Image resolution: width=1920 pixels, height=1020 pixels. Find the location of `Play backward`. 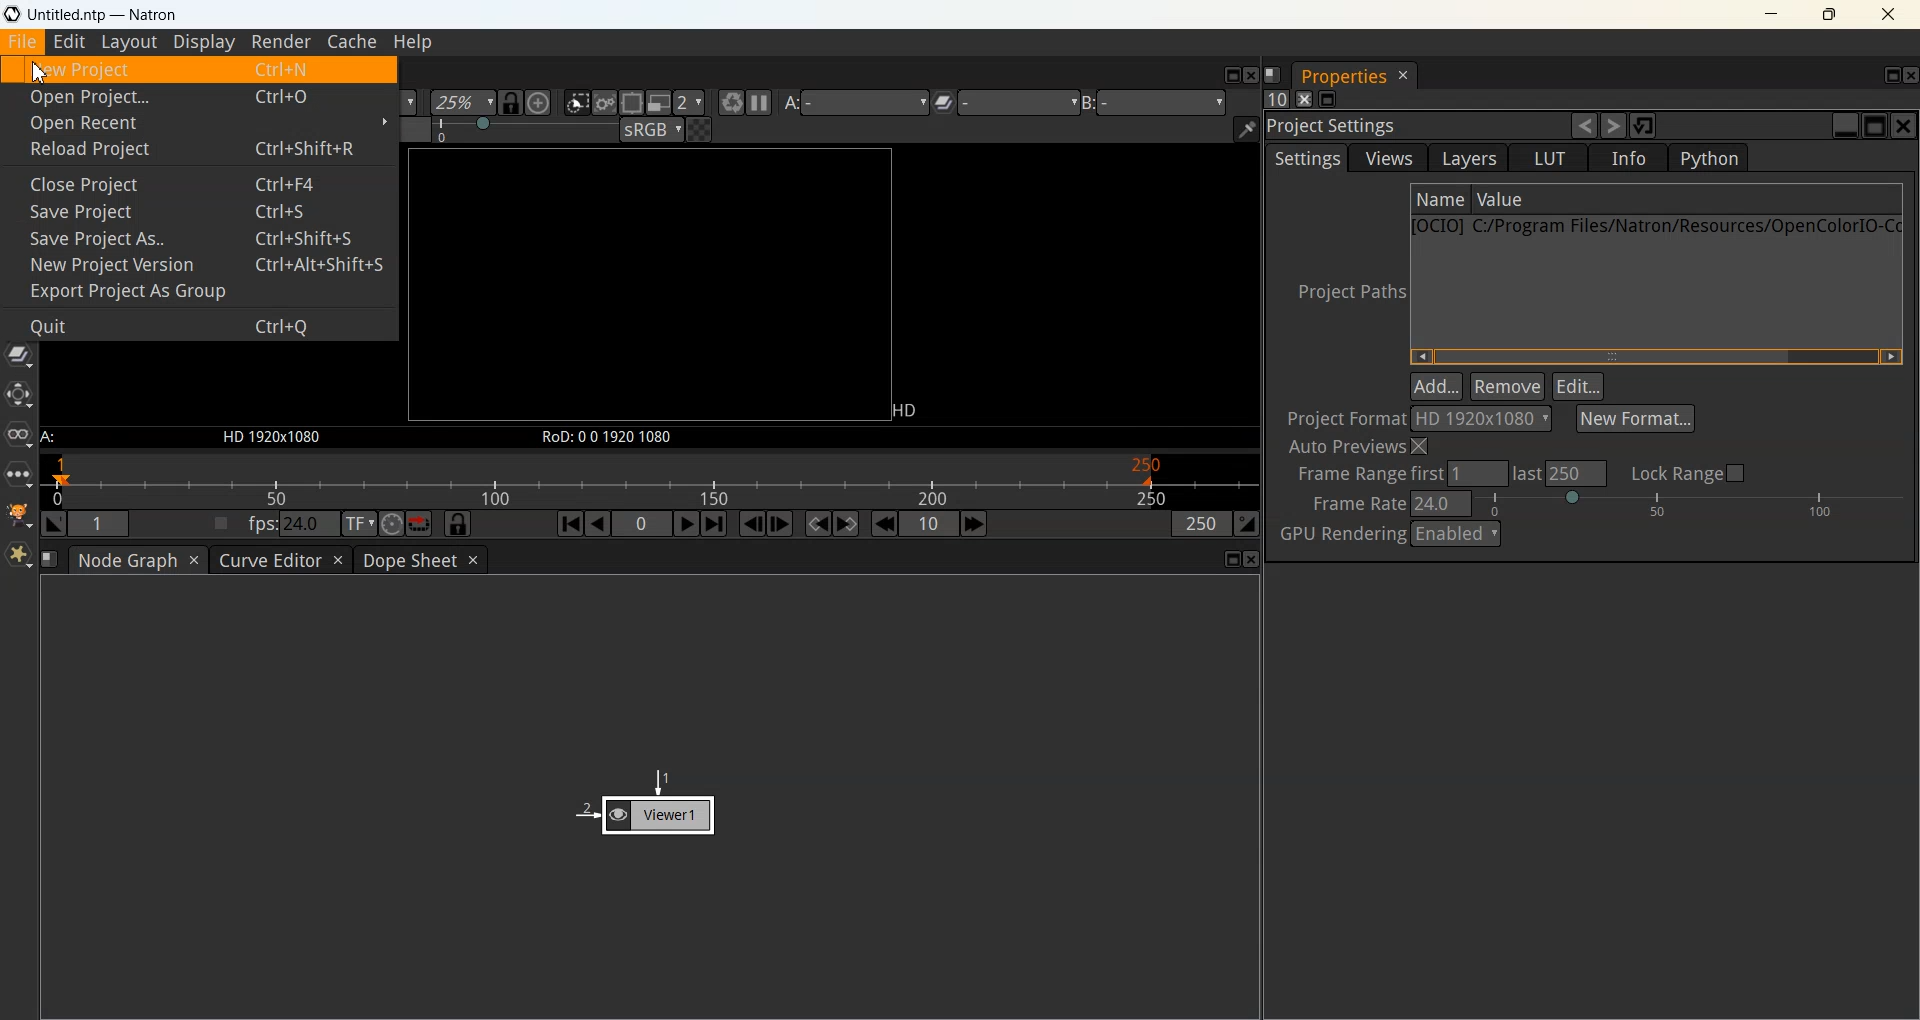

Play backward is located at coordinates (598, 524).